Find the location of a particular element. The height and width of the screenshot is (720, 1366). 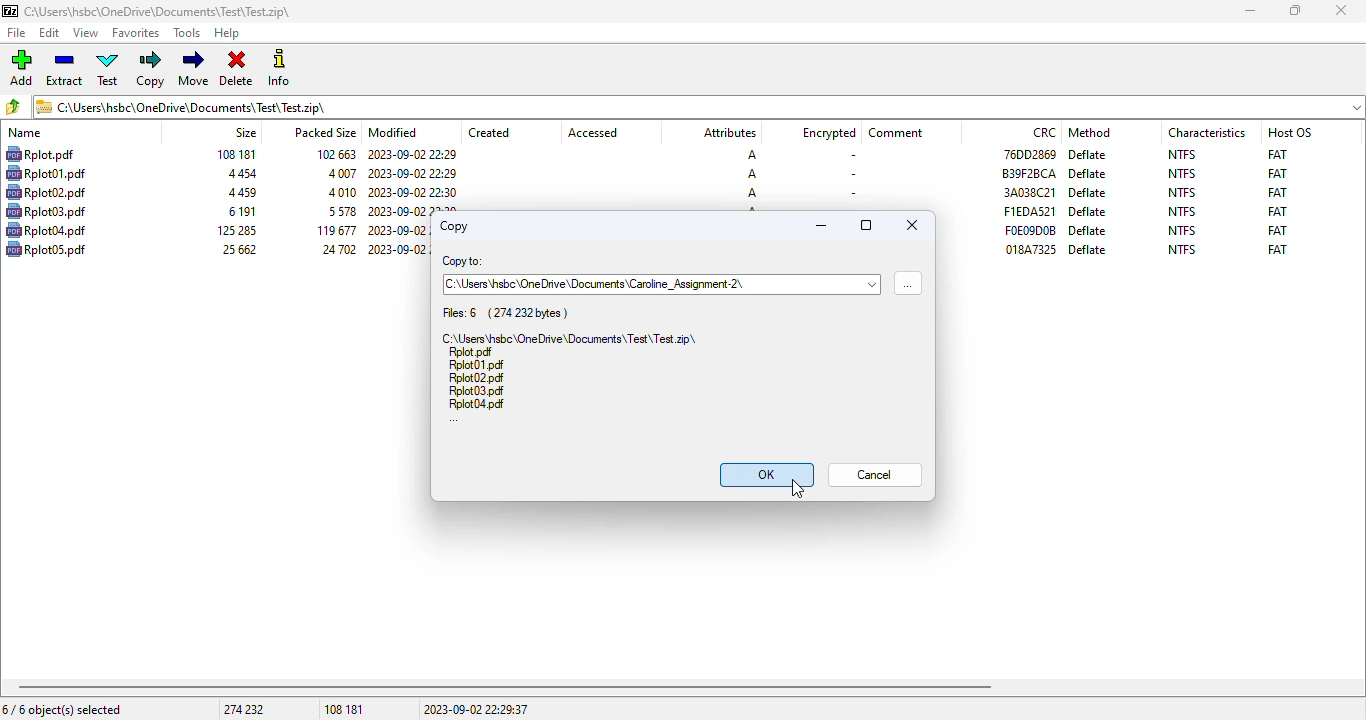

characteristics is located at coordinates (1207, 132).